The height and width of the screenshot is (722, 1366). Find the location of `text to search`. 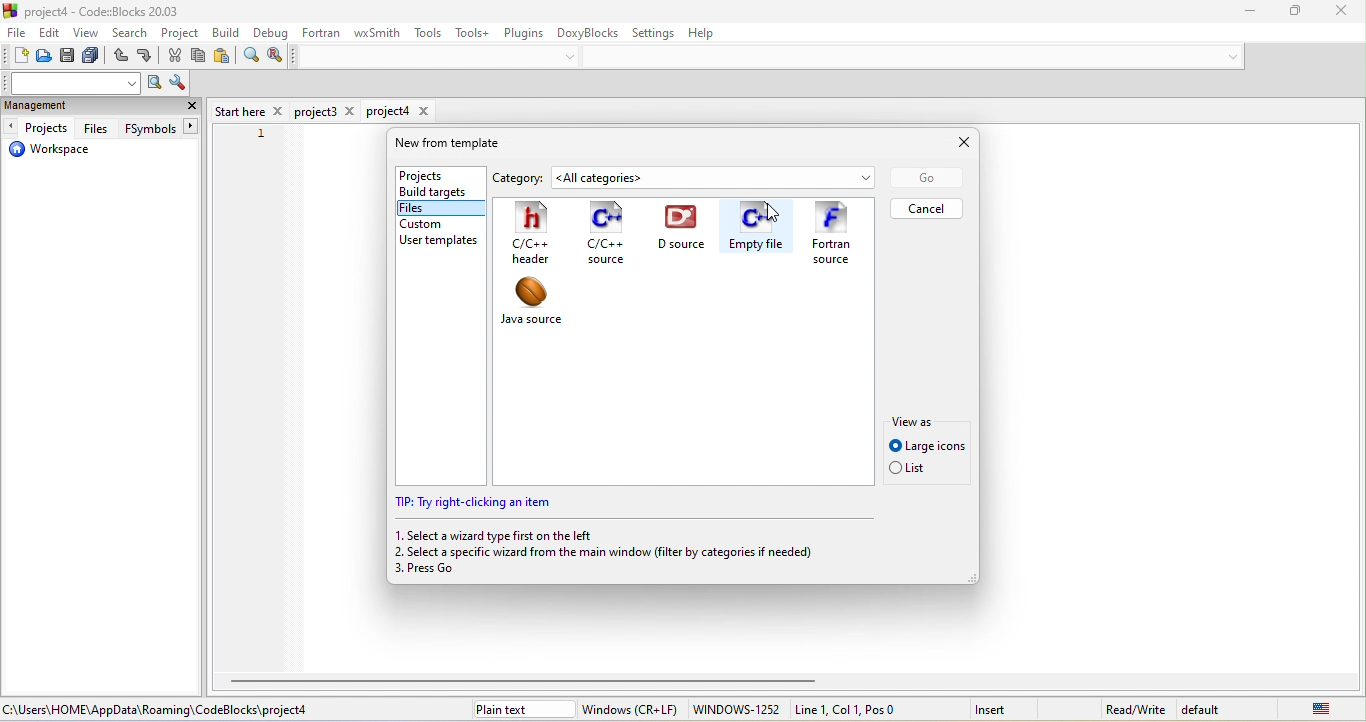

text to search is located at coordinates (73, 83).